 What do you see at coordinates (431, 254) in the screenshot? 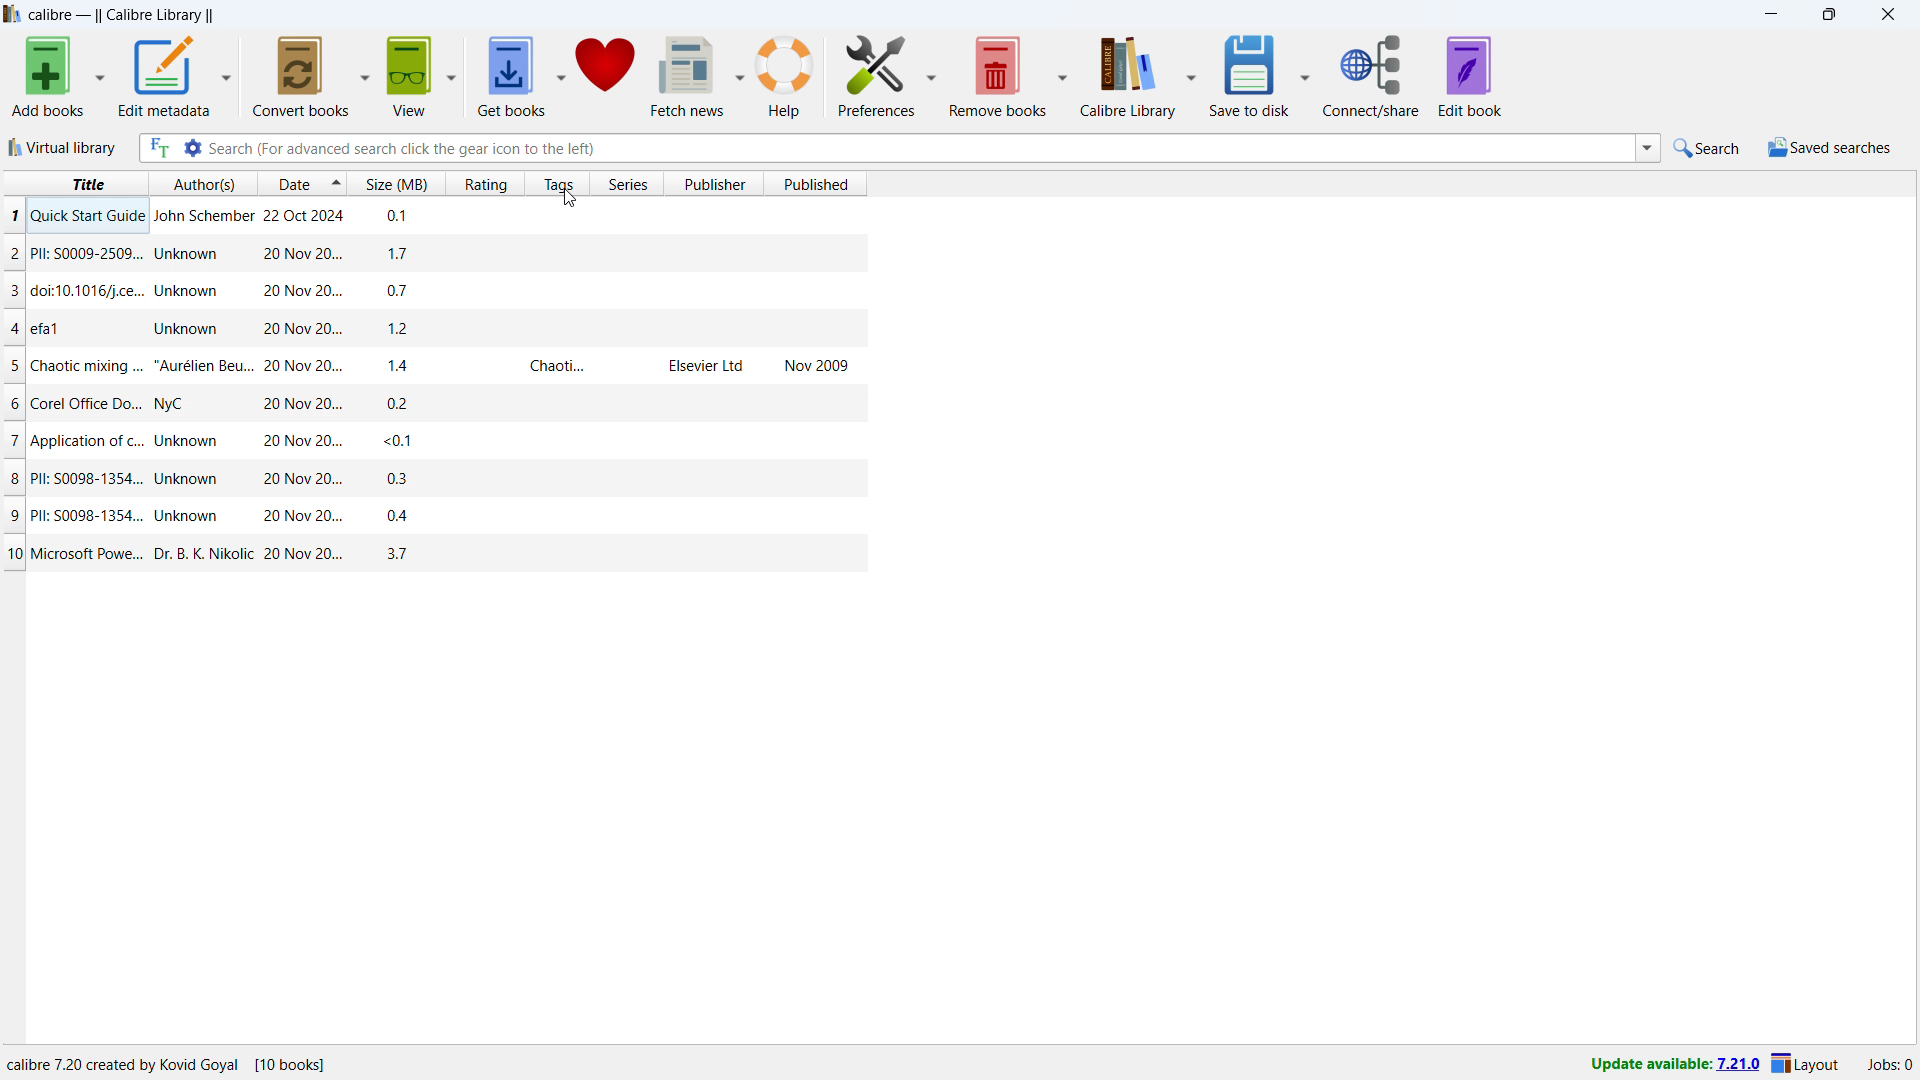
I see `one book entry` at bounding box center [431, 254].